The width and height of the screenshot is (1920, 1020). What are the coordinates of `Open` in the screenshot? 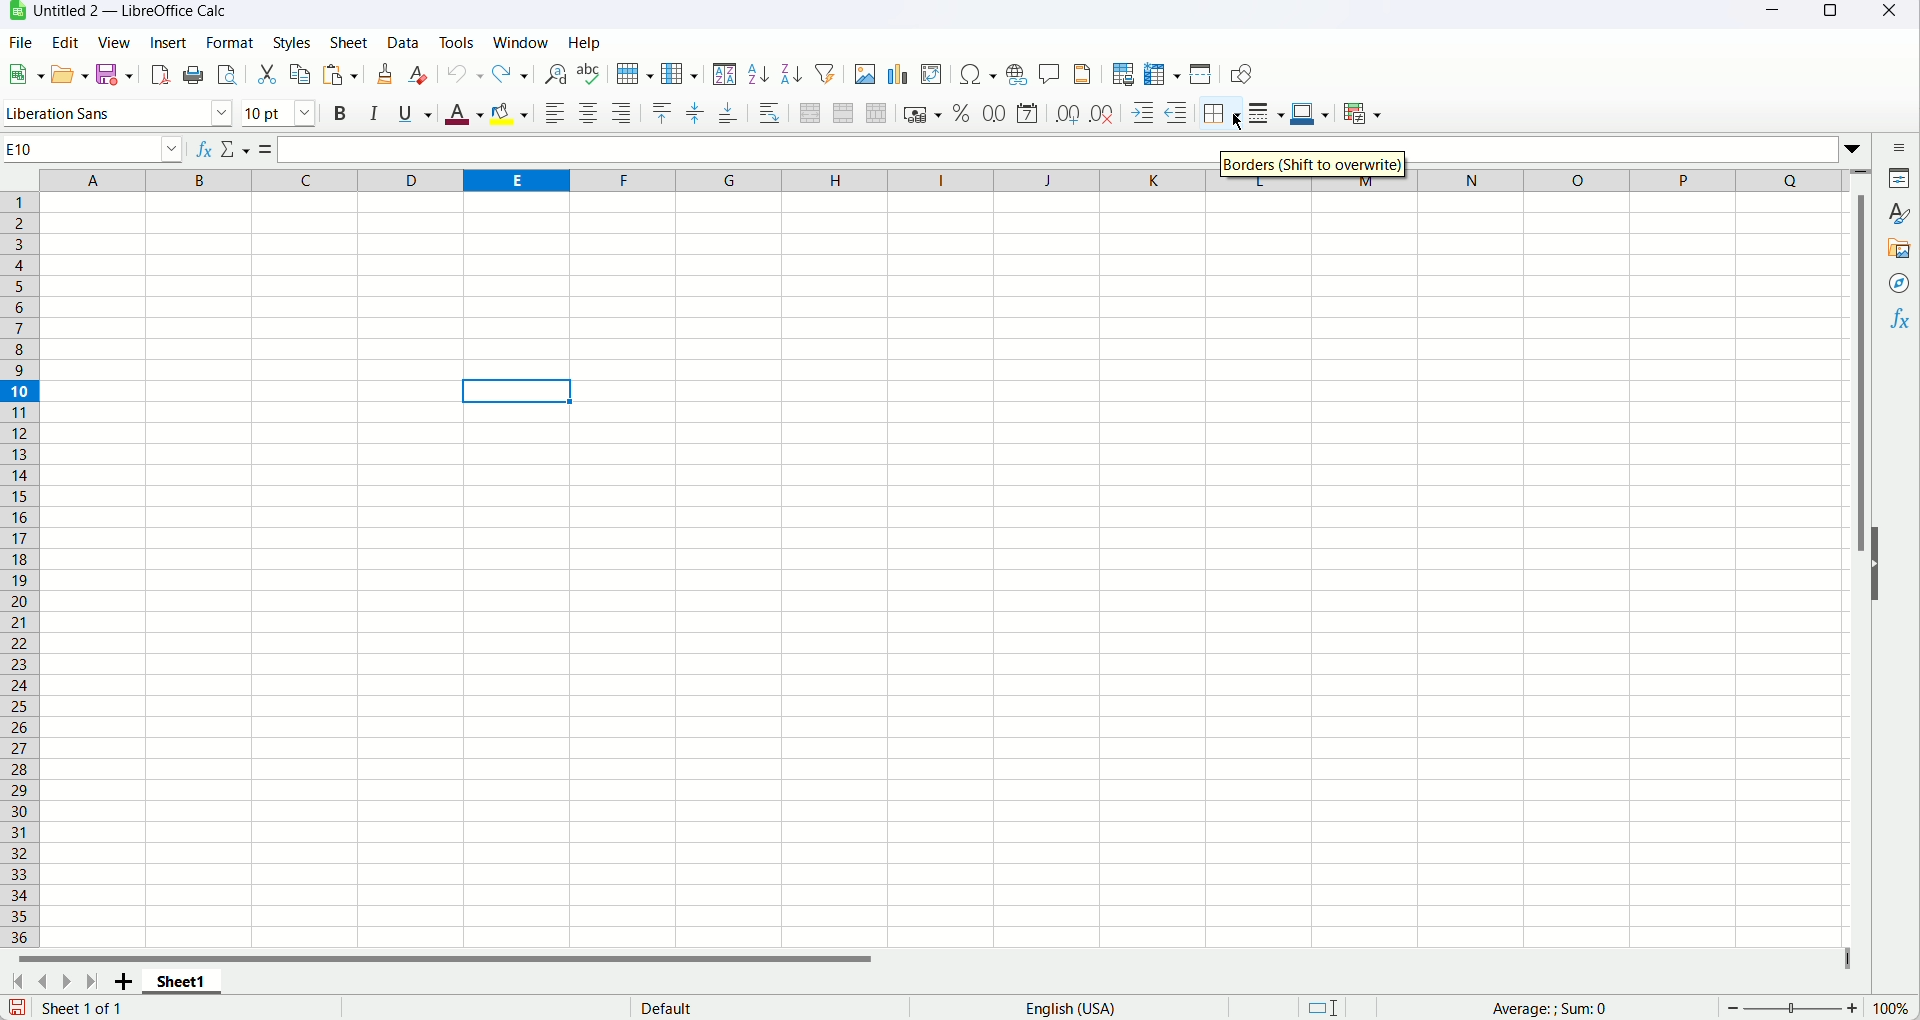 It's located at (71, 75).